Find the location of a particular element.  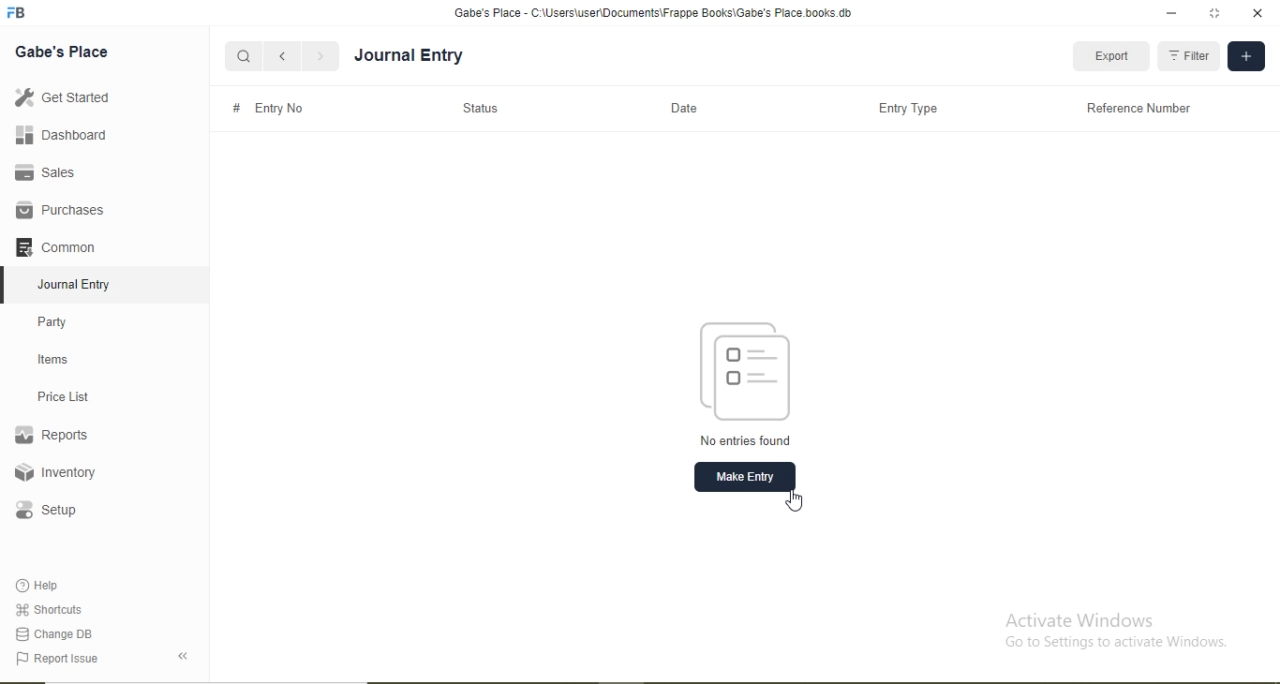

Add is located at coordinates (1245, 56).